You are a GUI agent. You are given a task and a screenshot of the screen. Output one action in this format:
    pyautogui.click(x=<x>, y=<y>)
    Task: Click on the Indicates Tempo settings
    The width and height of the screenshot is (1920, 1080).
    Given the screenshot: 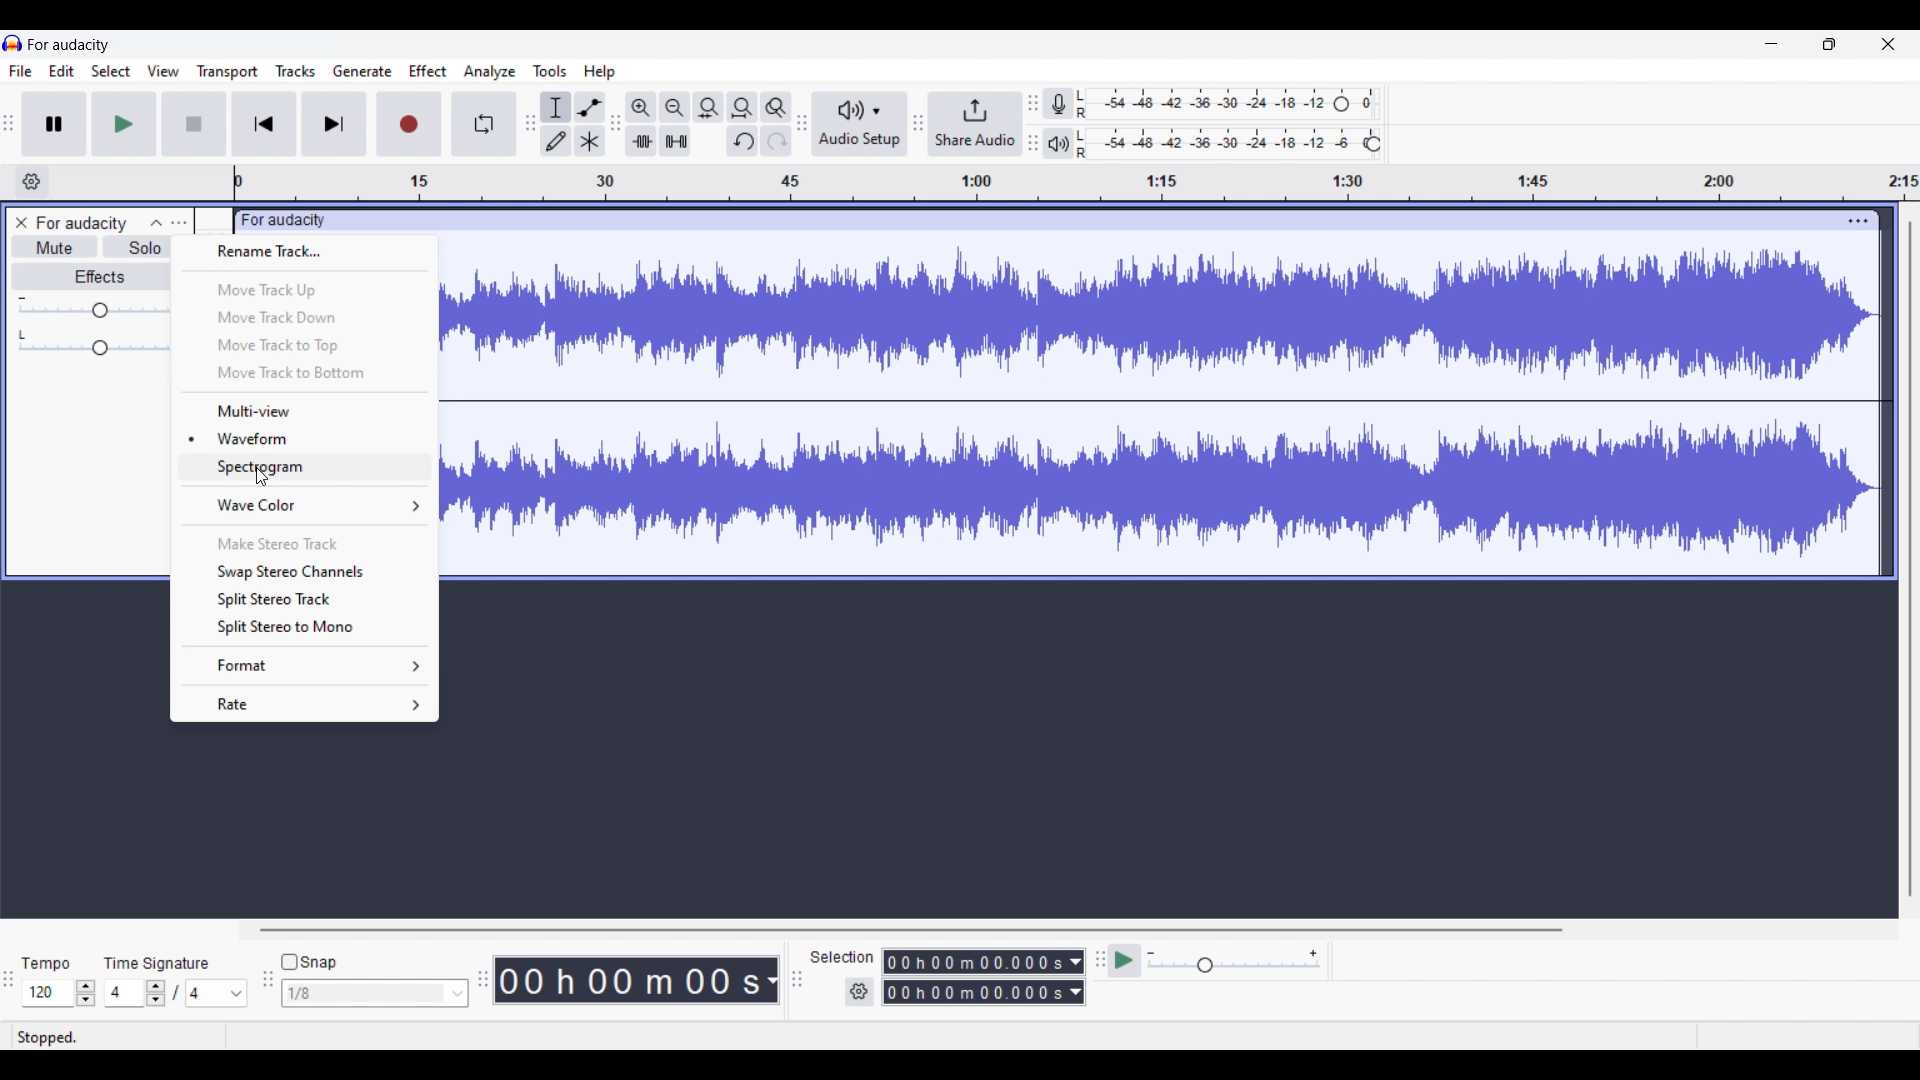 What is the action you would take?
    pyautogui.click(x=47, y=964)
    